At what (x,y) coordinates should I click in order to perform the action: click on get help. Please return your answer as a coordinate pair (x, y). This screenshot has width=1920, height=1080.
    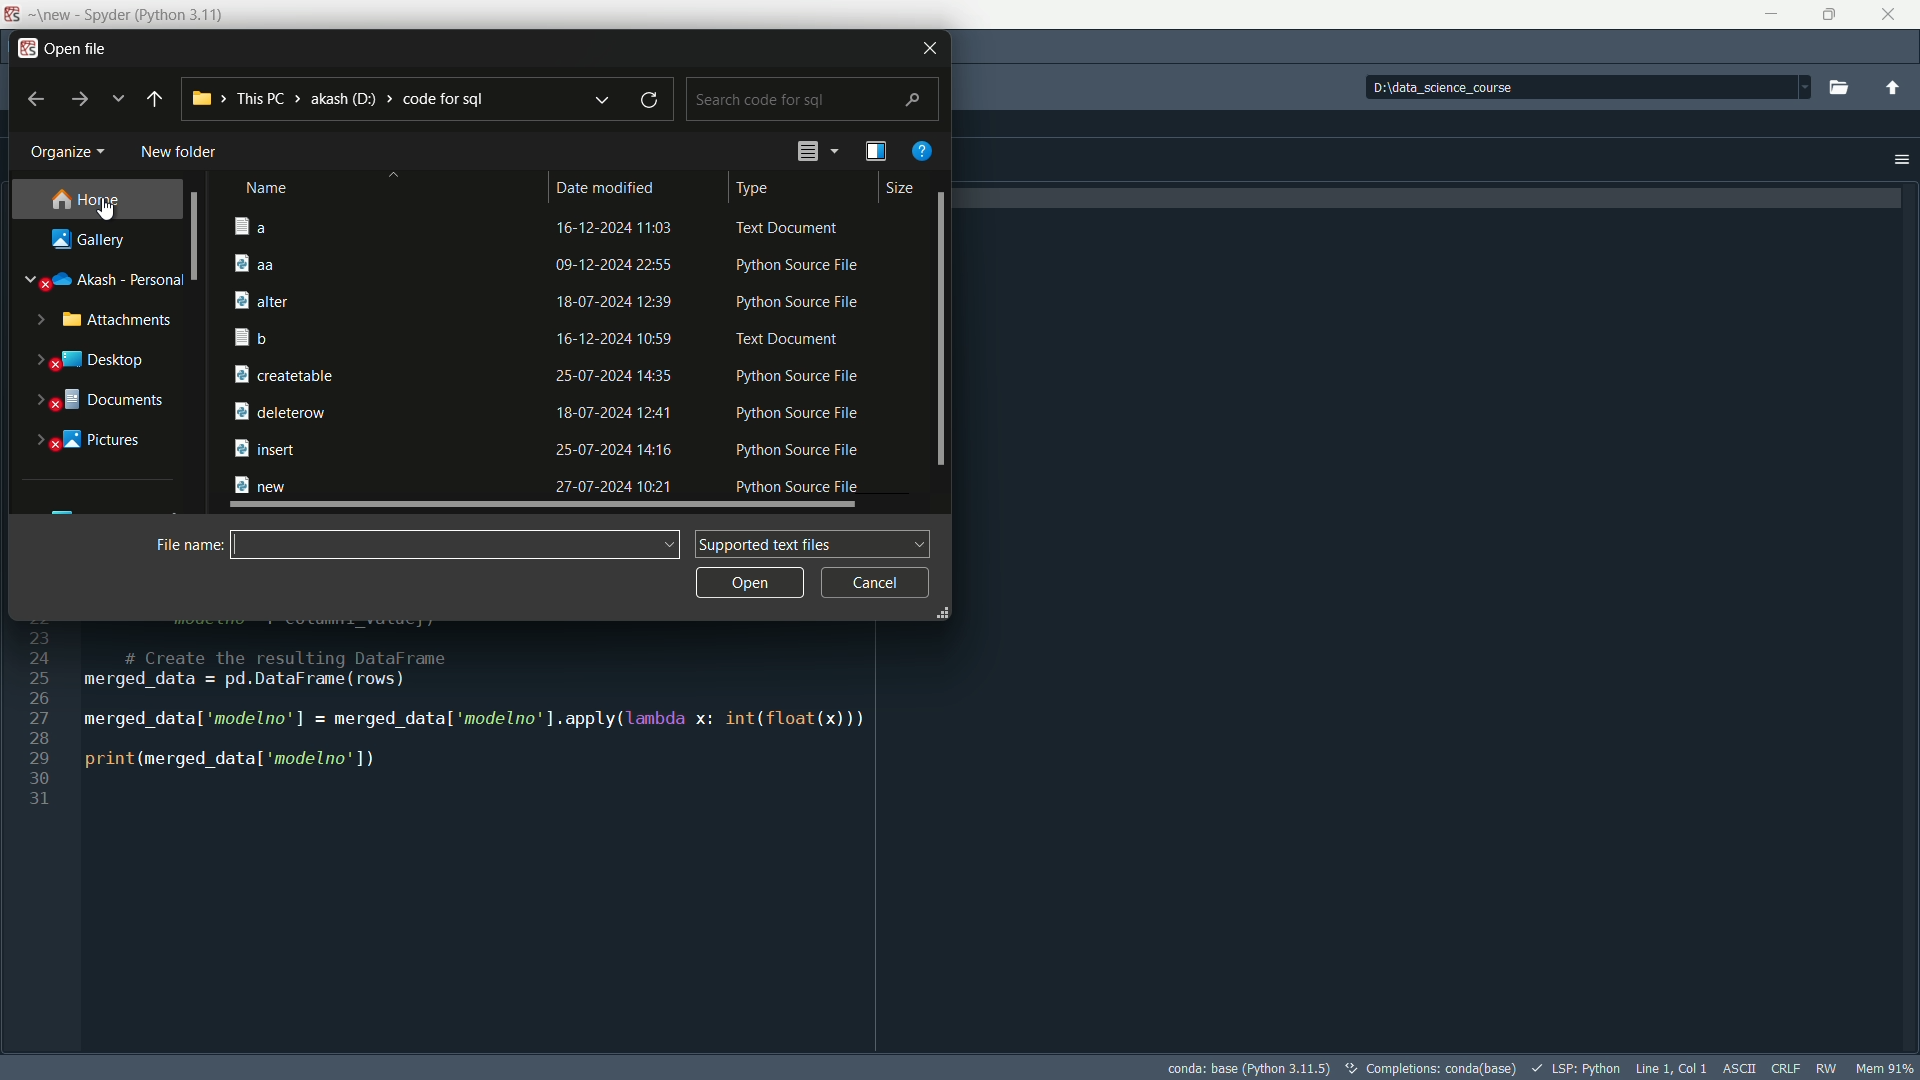
    Looking at the image, I should click on (923, 151).